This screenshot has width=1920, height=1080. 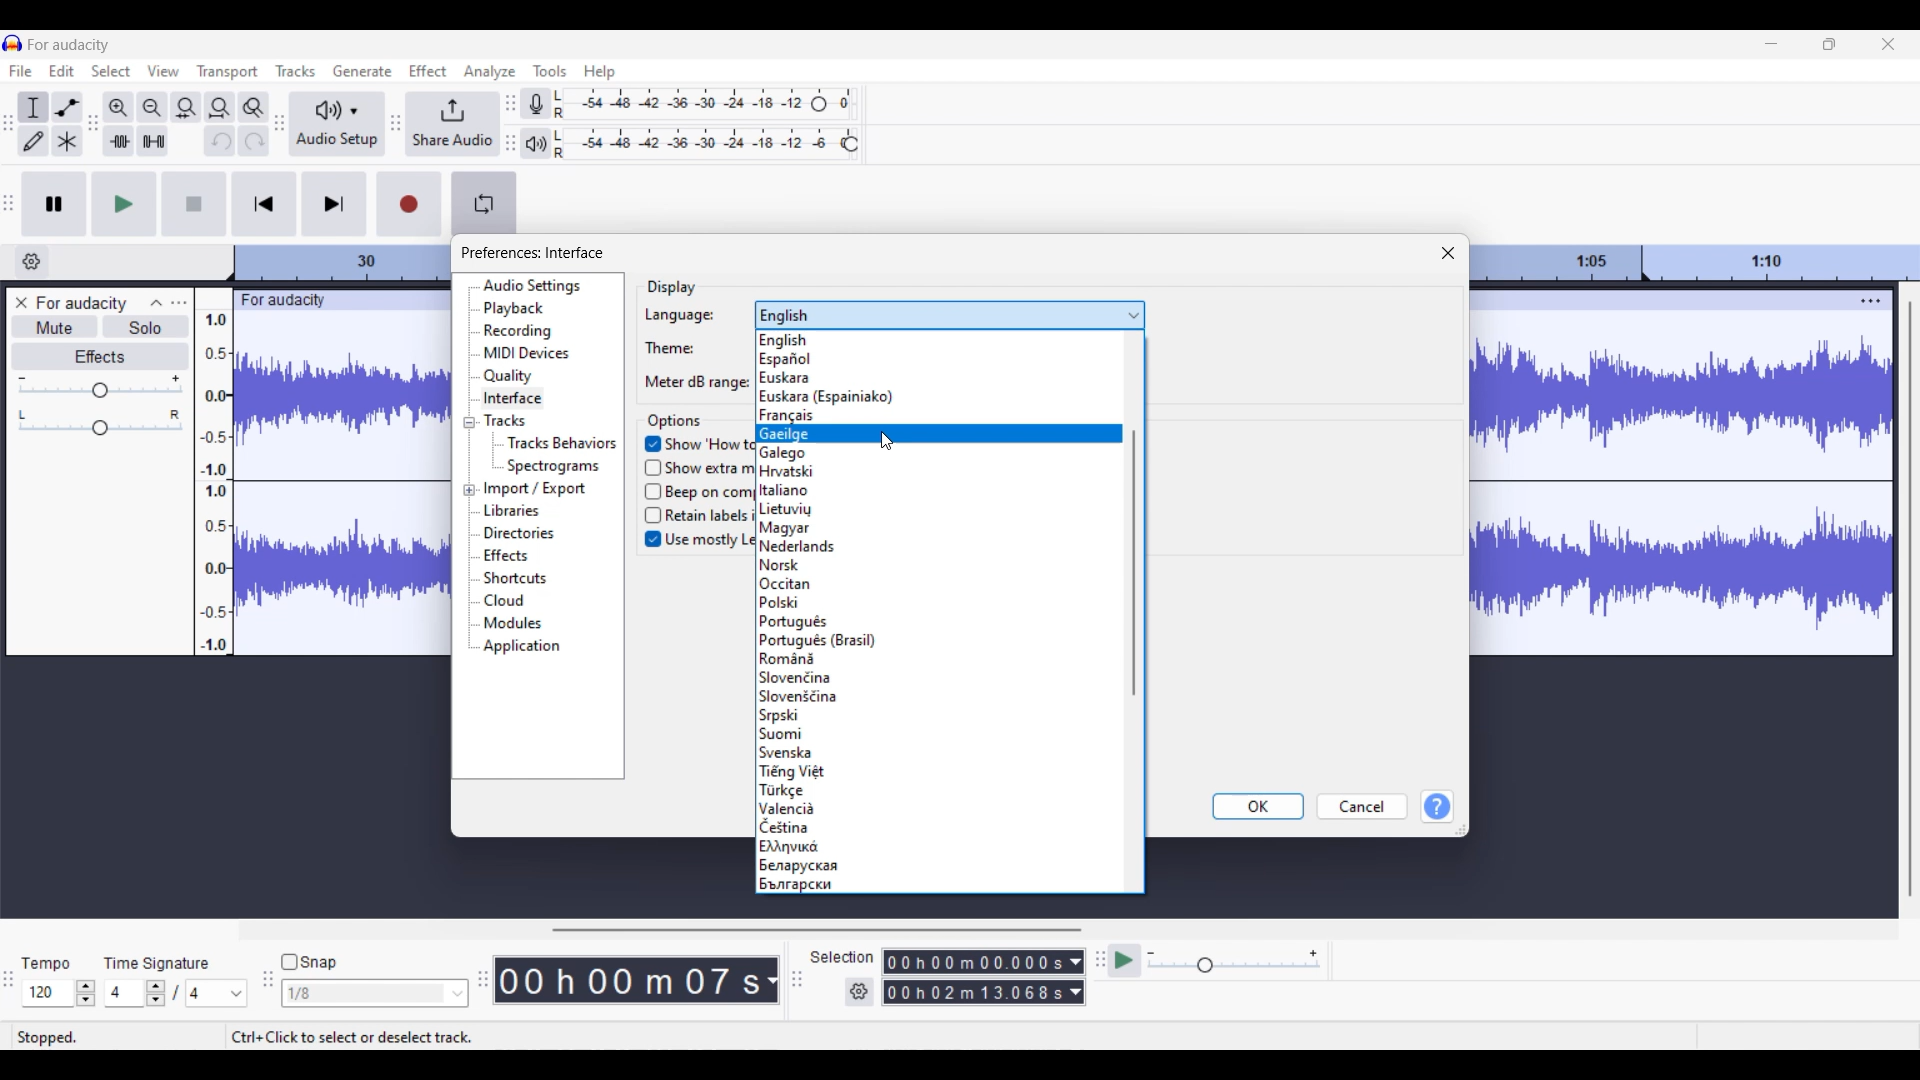 What do you see at coordinates (793, 677) in the screenshot?
I see `|Slovenéina` at bounding box center [793, 677].